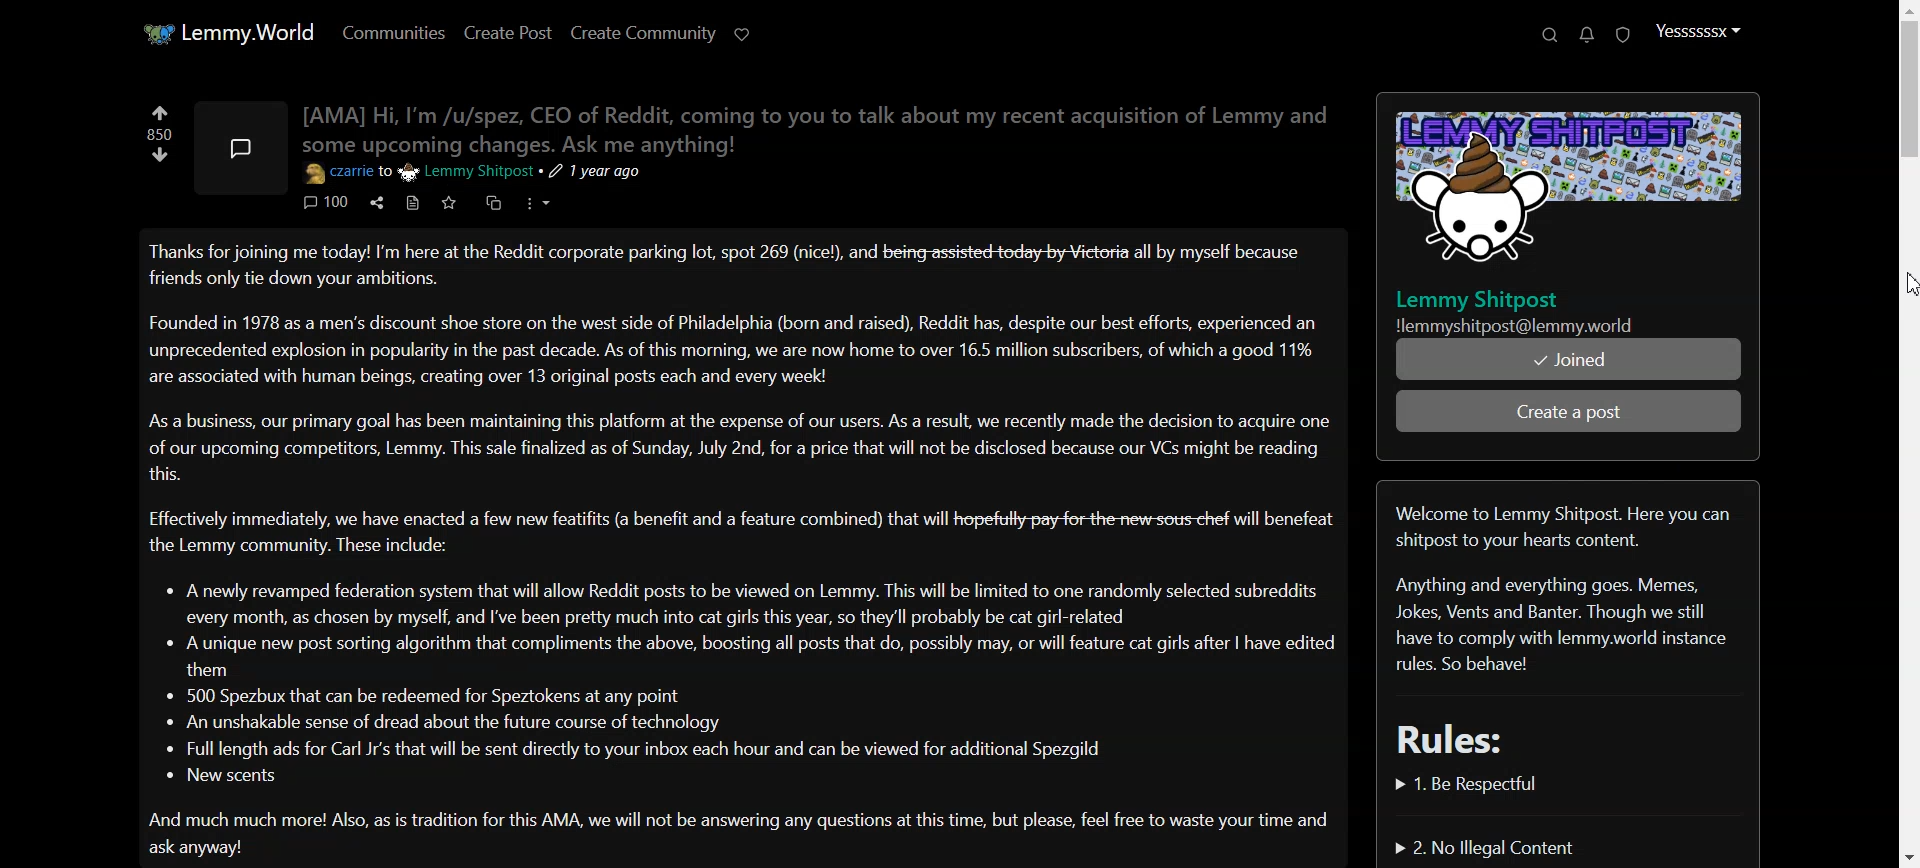 Image resolution: width=1920 pixels, height=868 pixels. What do you see at coordinates (414, 203) in the screenshot?
I see `View Source` at bounding box center [414, 203].